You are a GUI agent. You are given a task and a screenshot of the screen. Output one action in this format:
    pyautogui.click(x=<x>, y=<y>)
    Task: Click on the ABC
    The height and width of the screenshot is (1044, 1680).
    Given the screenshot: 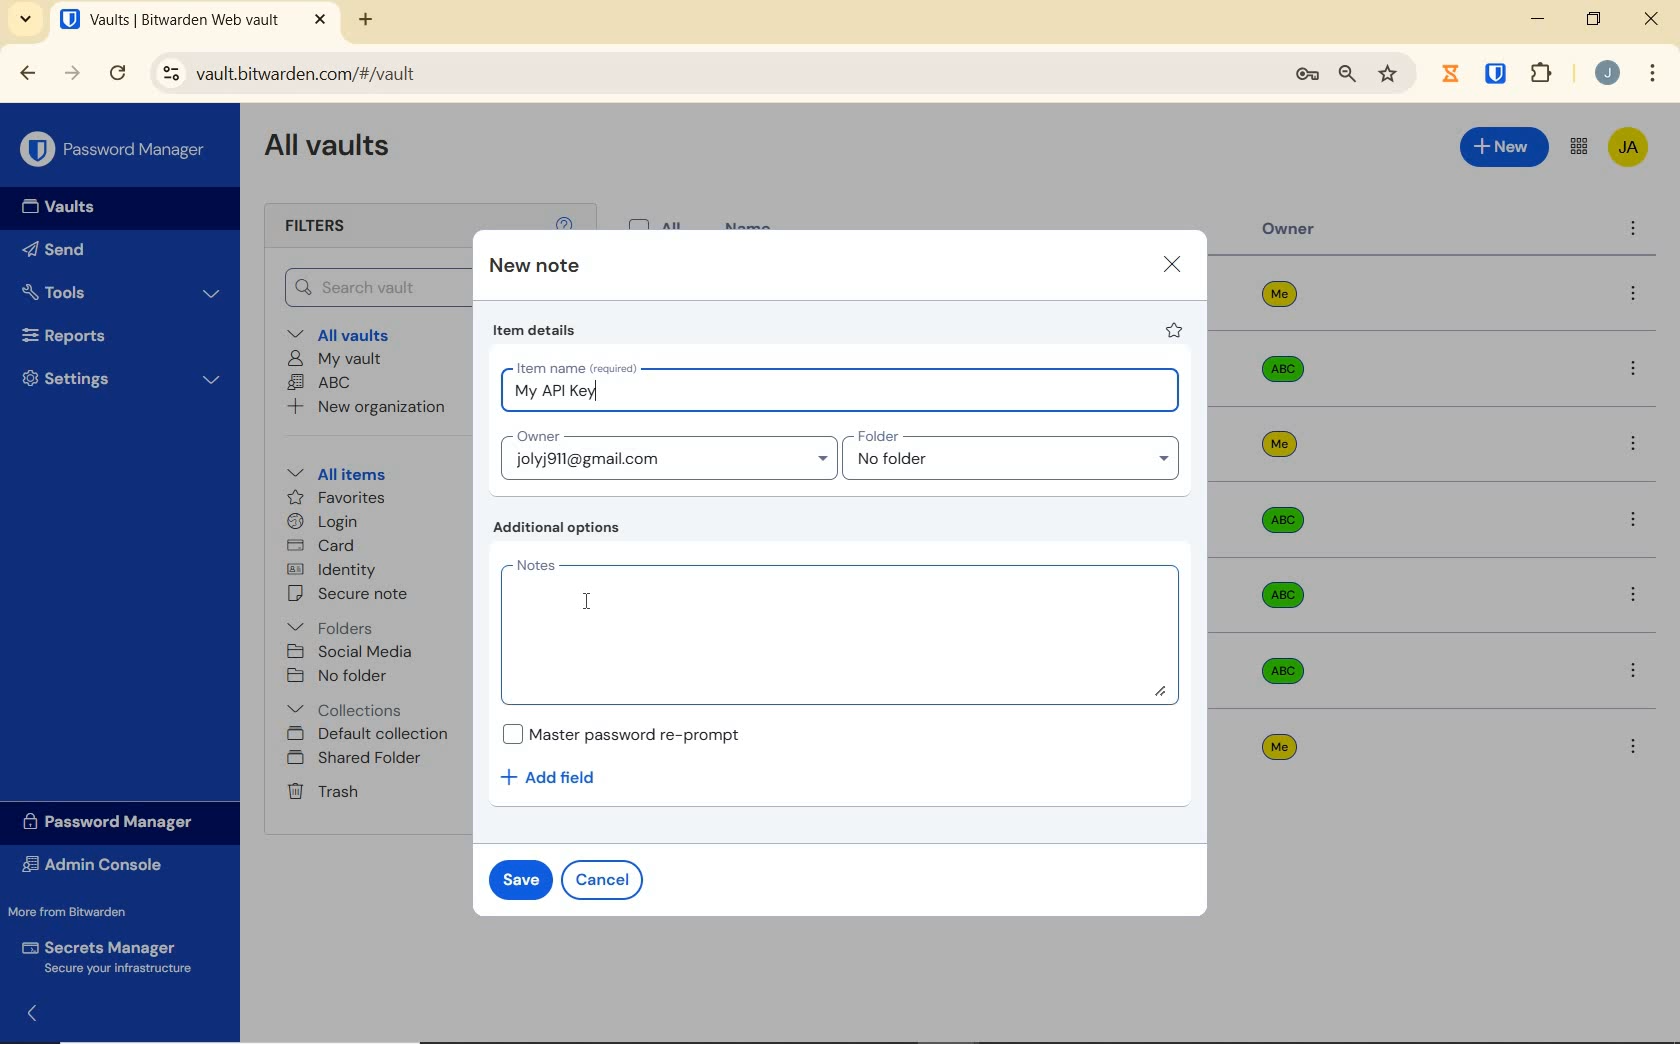 What is the action you would take?
    pyautogui.click(x=323, y=384)
    